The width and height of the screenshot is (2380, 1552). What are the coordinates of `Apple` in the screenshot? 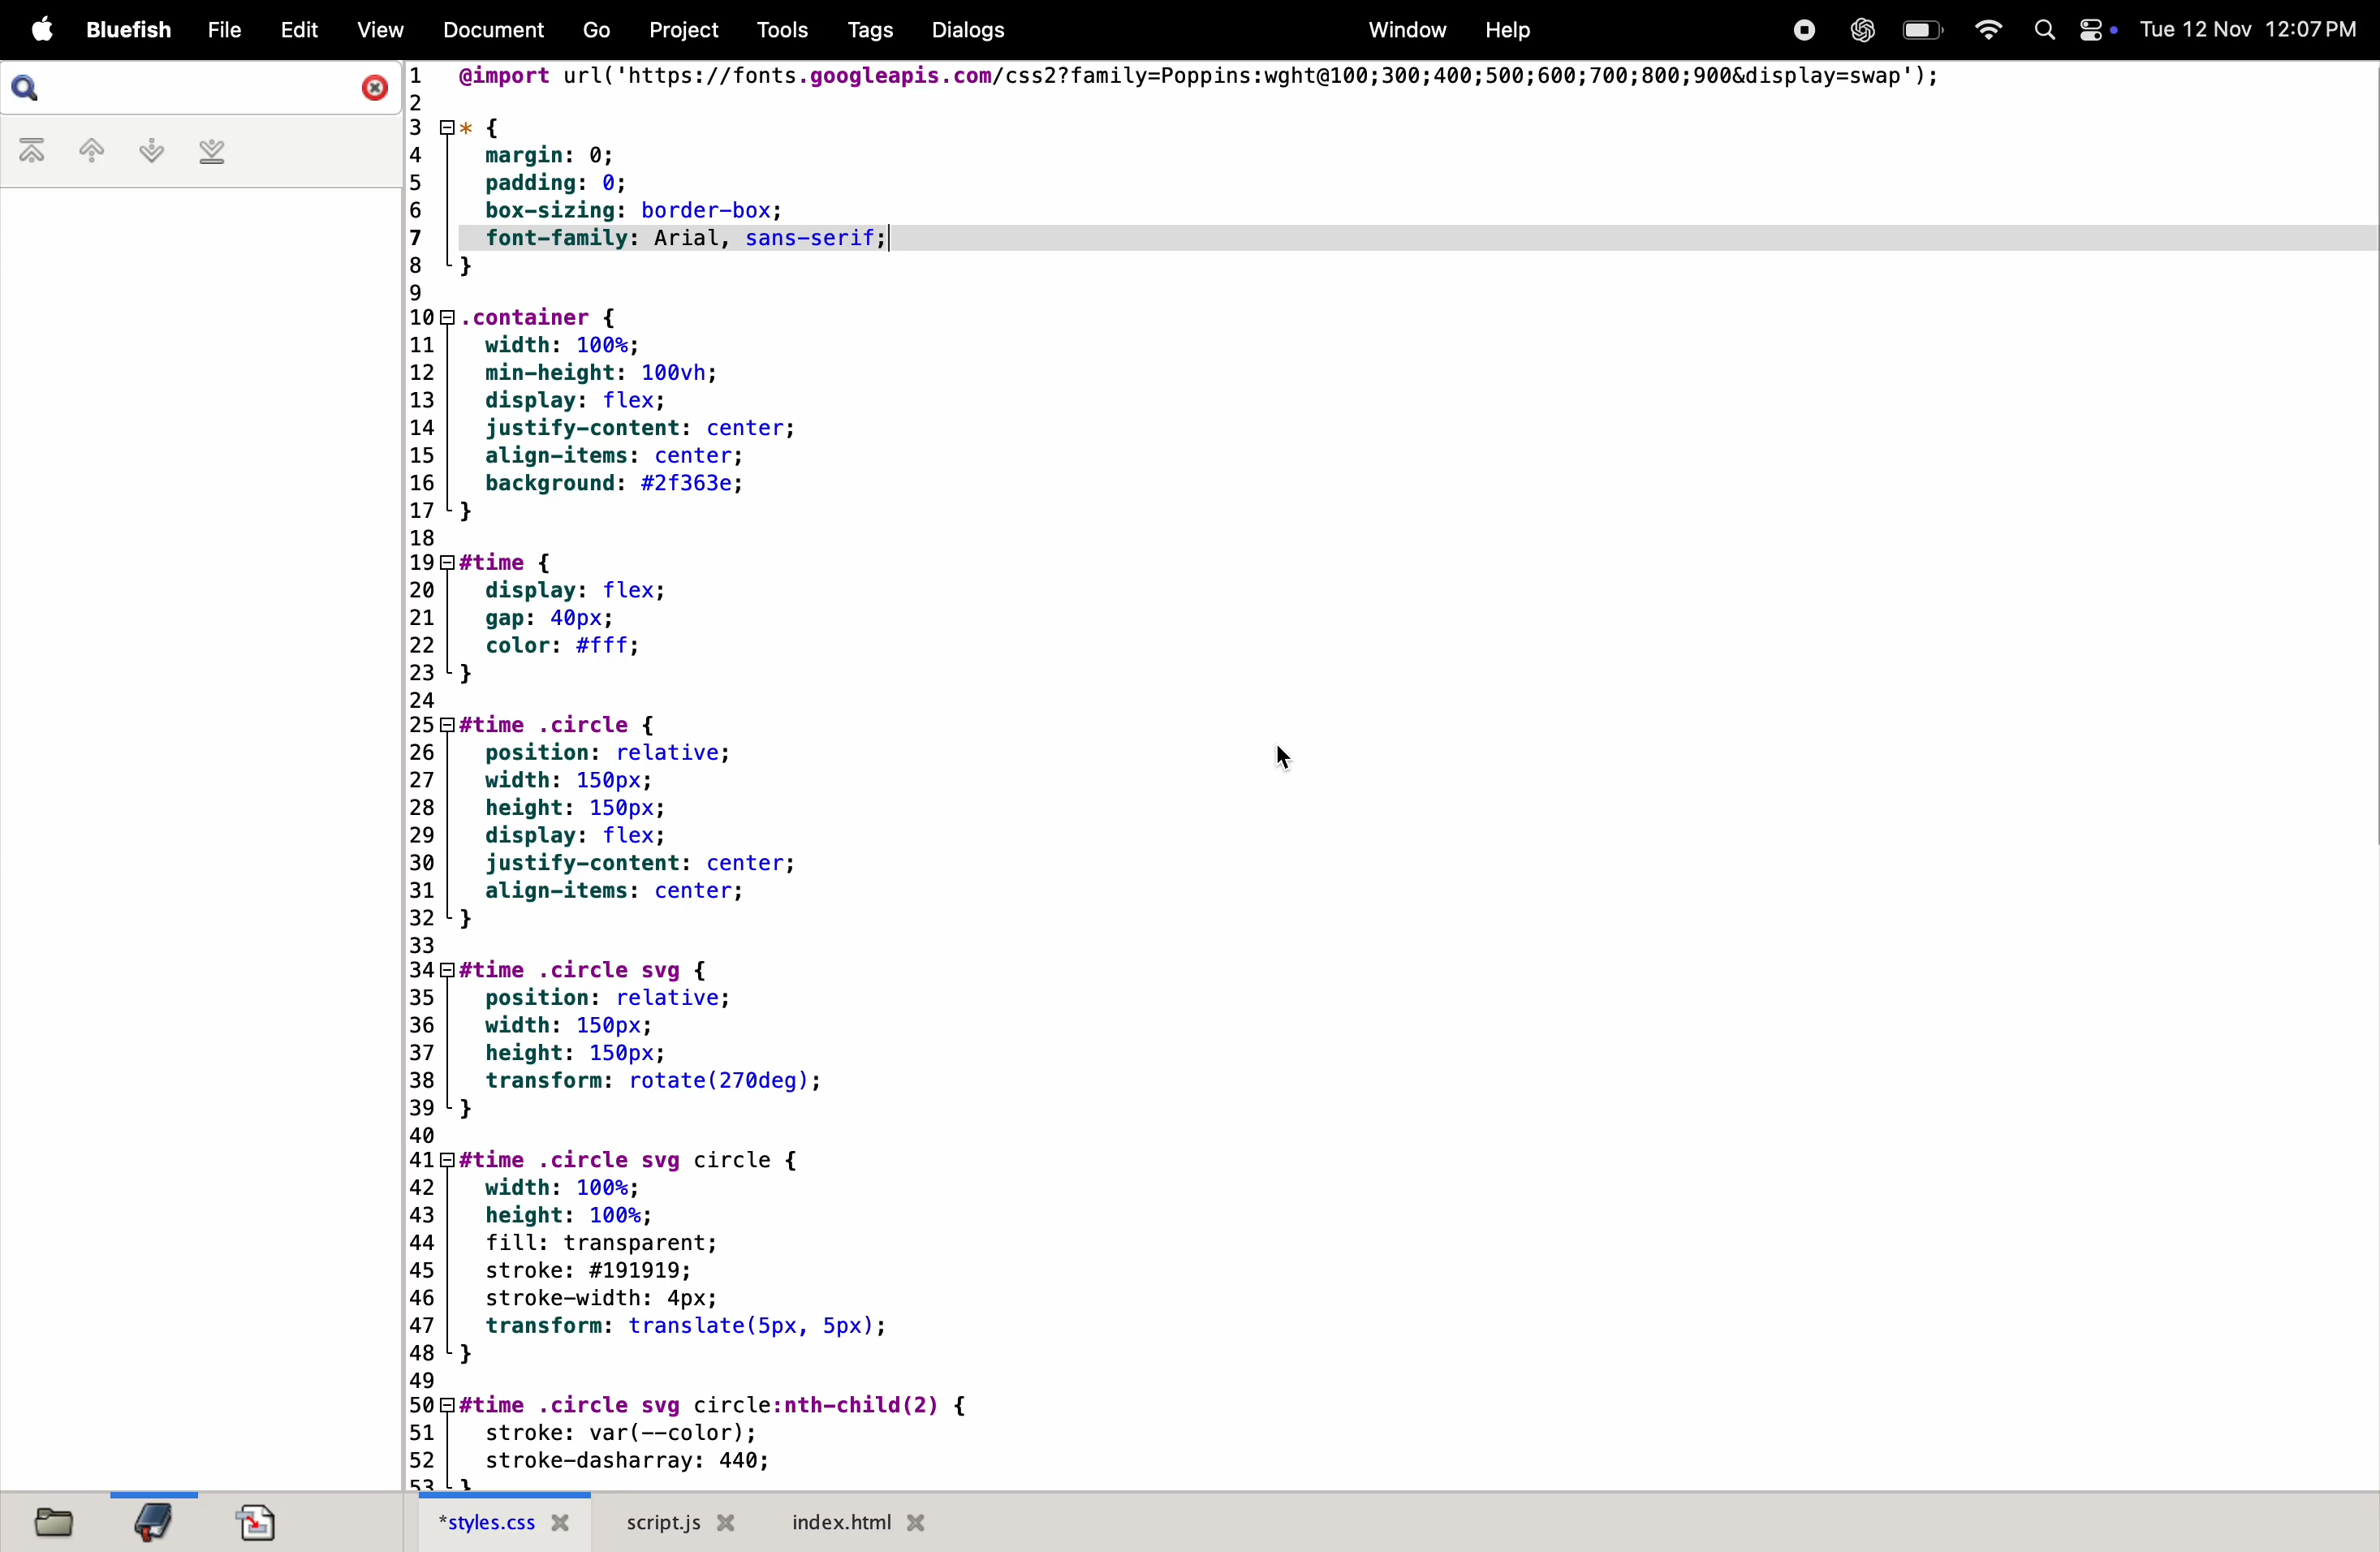 It's located at (42, 30).